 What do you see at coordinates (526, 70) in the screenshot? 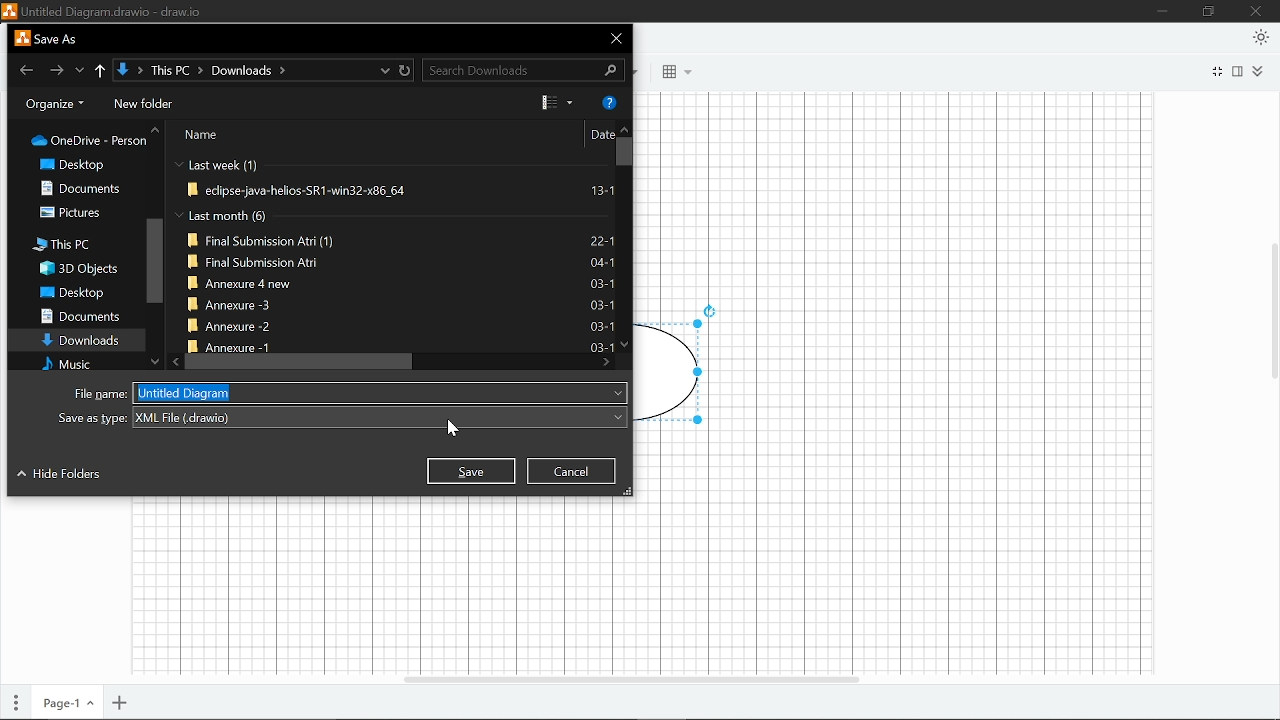
I see `Search downloads` at bounding box center [526, 70].